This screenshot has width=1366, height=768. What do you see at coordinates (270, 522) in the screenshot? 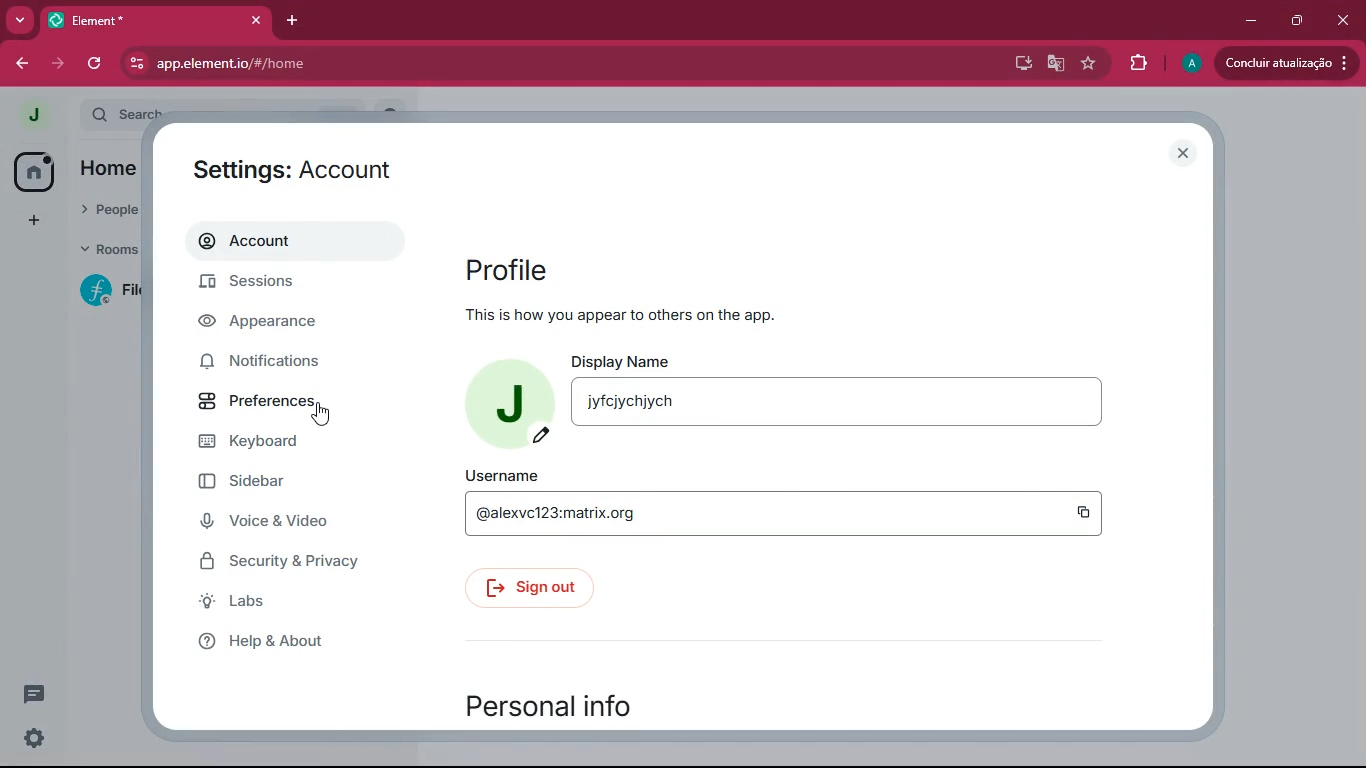
I see `voice & video` at bounding box center [270, 522].